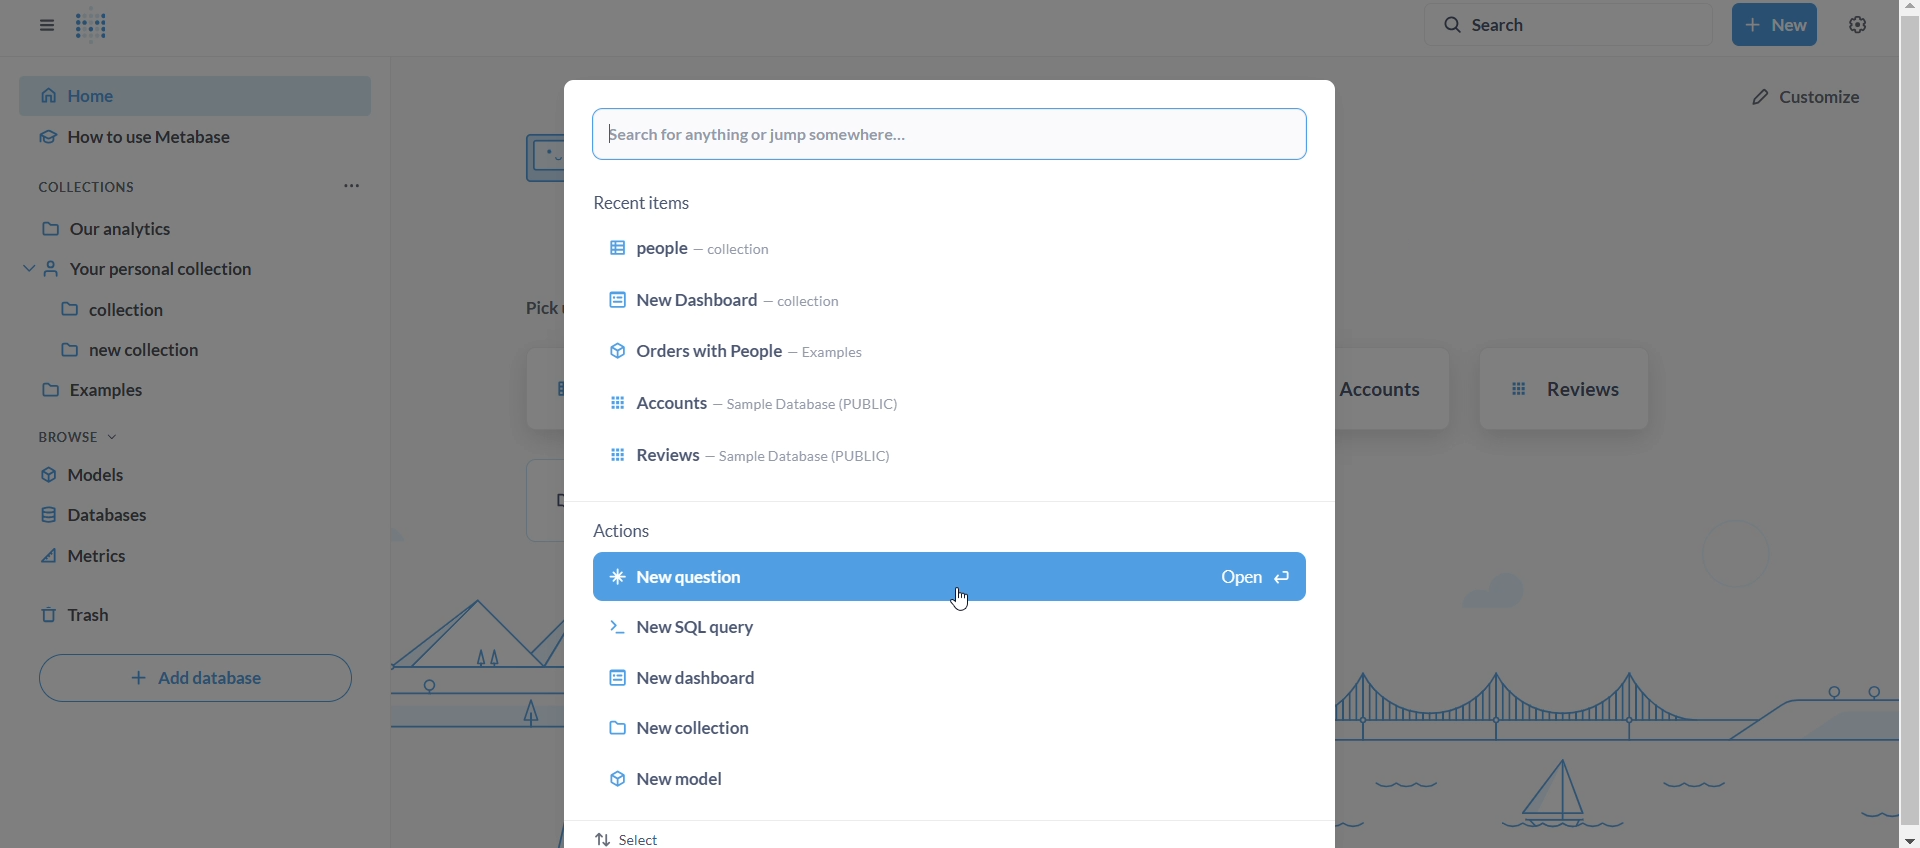 This screenshot has width=1920, height=848. What do you see at coordinates (763, 350) in the screenshot?
I see `orders with people` at bounding box center [763, 350].